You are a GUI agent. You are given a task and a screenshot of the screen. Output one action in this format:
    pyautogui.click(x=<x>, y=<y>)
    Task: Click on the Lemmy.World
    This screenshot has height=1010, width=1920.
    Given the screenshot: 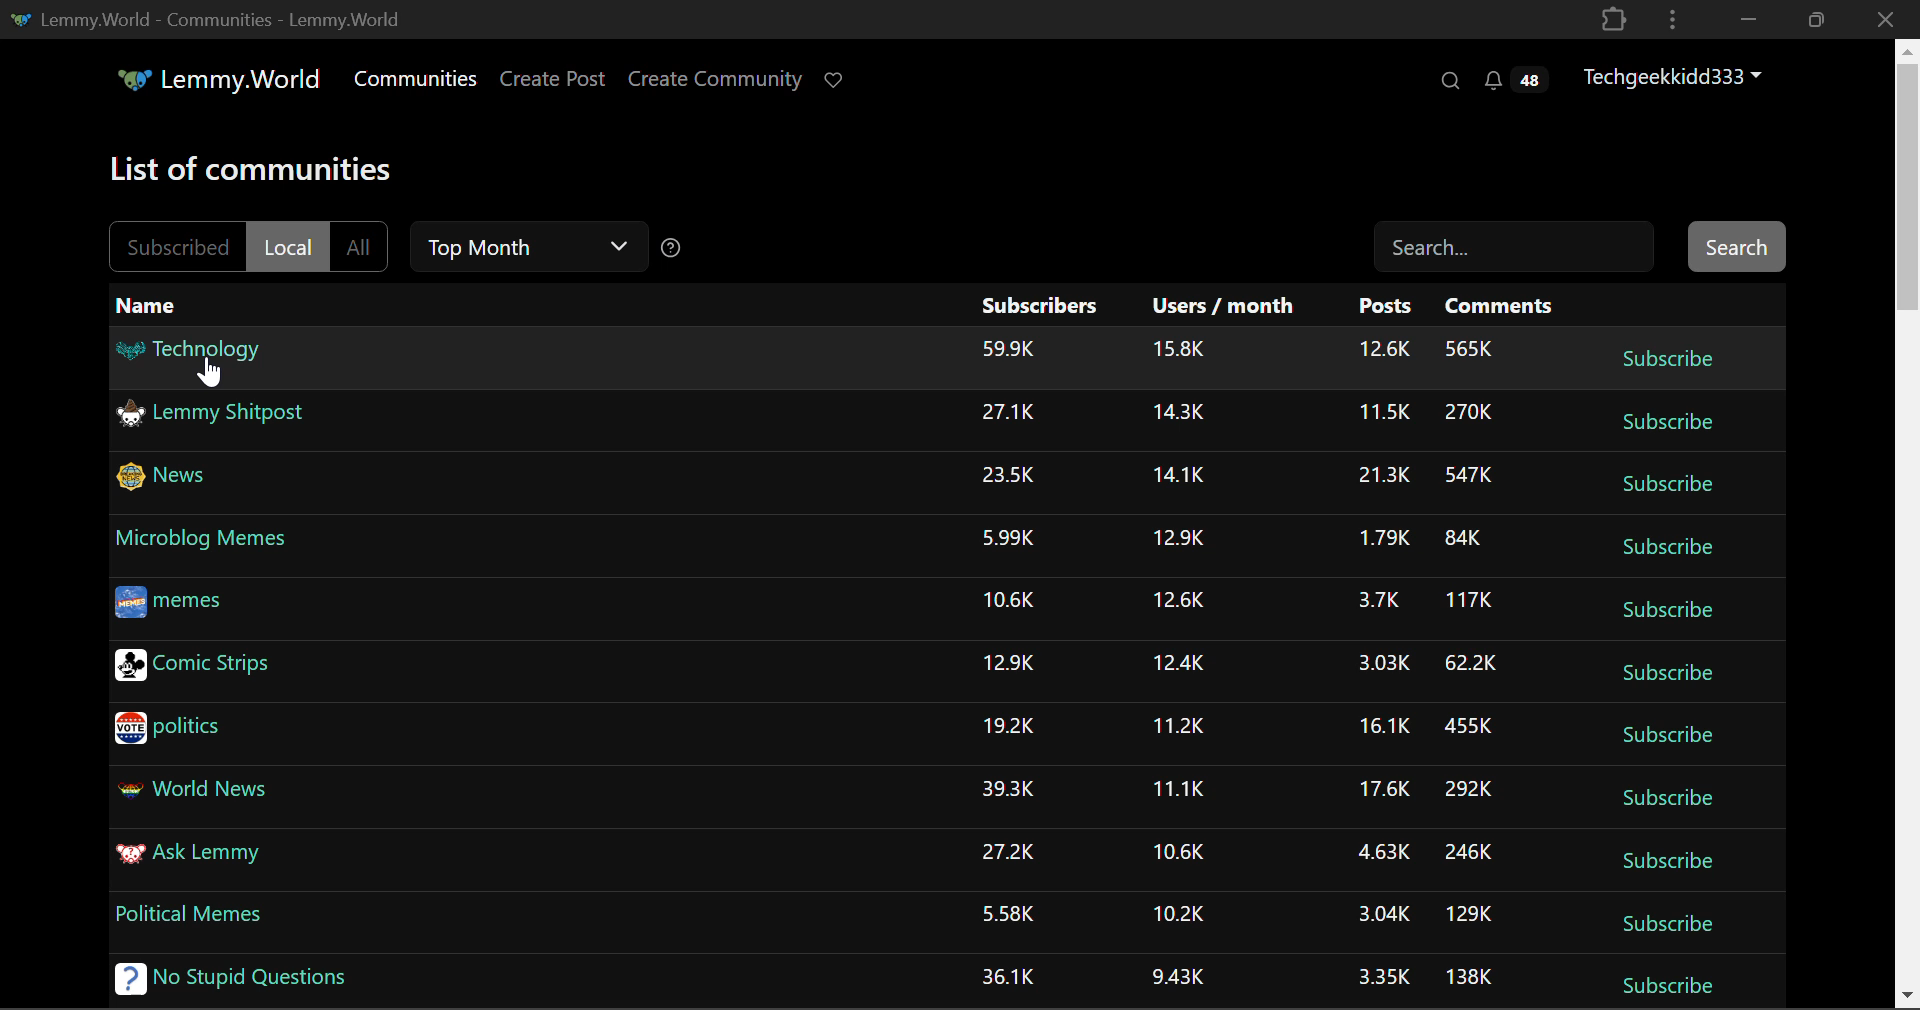 What is the action you would take?
    pyautogui.click(x=222, y=82)
    